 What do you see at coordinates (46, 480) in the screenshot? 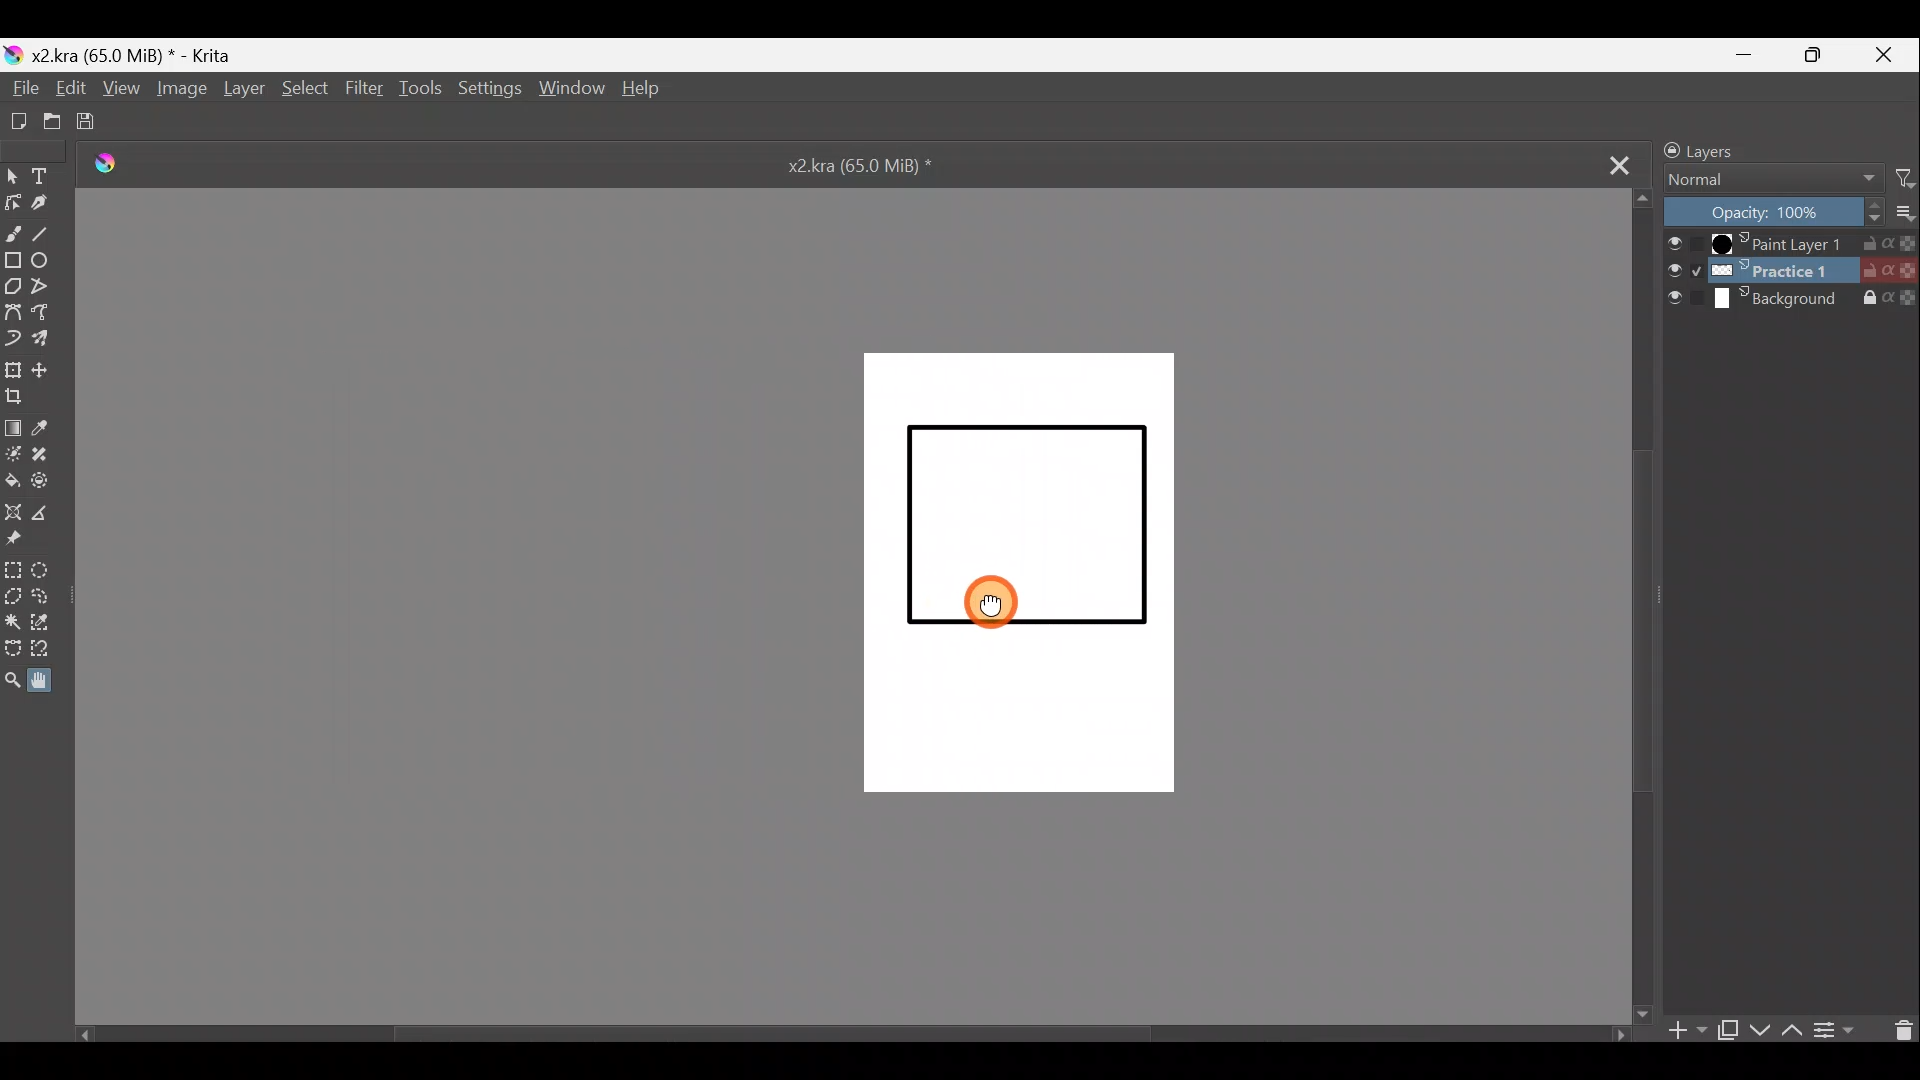
I see `Enclose & fill tool` at bounding box center [46, 480].